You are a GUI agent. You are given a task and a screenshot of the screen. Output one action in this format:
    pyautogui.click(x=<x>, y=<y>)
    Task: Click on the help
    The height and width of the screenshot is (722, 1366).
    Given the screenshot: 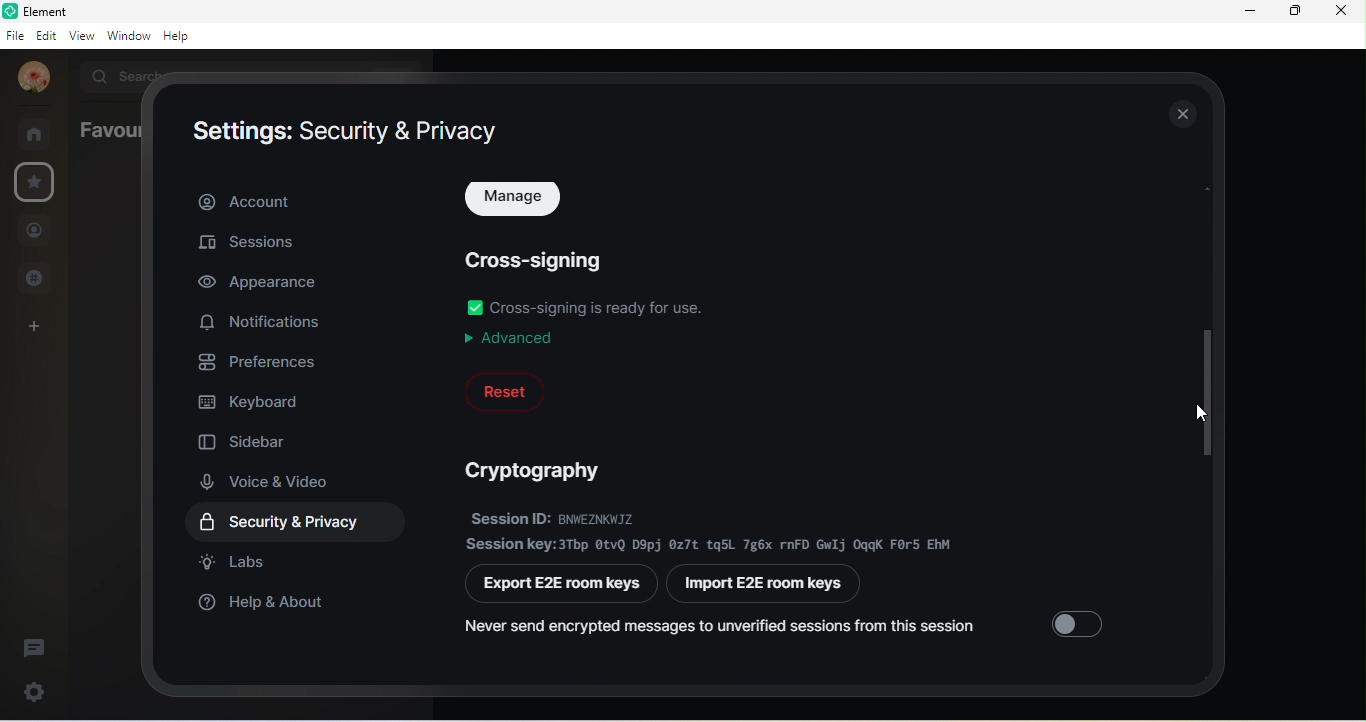 What is the action you would take?
    pyautogui.click(x=181, y=36)
    